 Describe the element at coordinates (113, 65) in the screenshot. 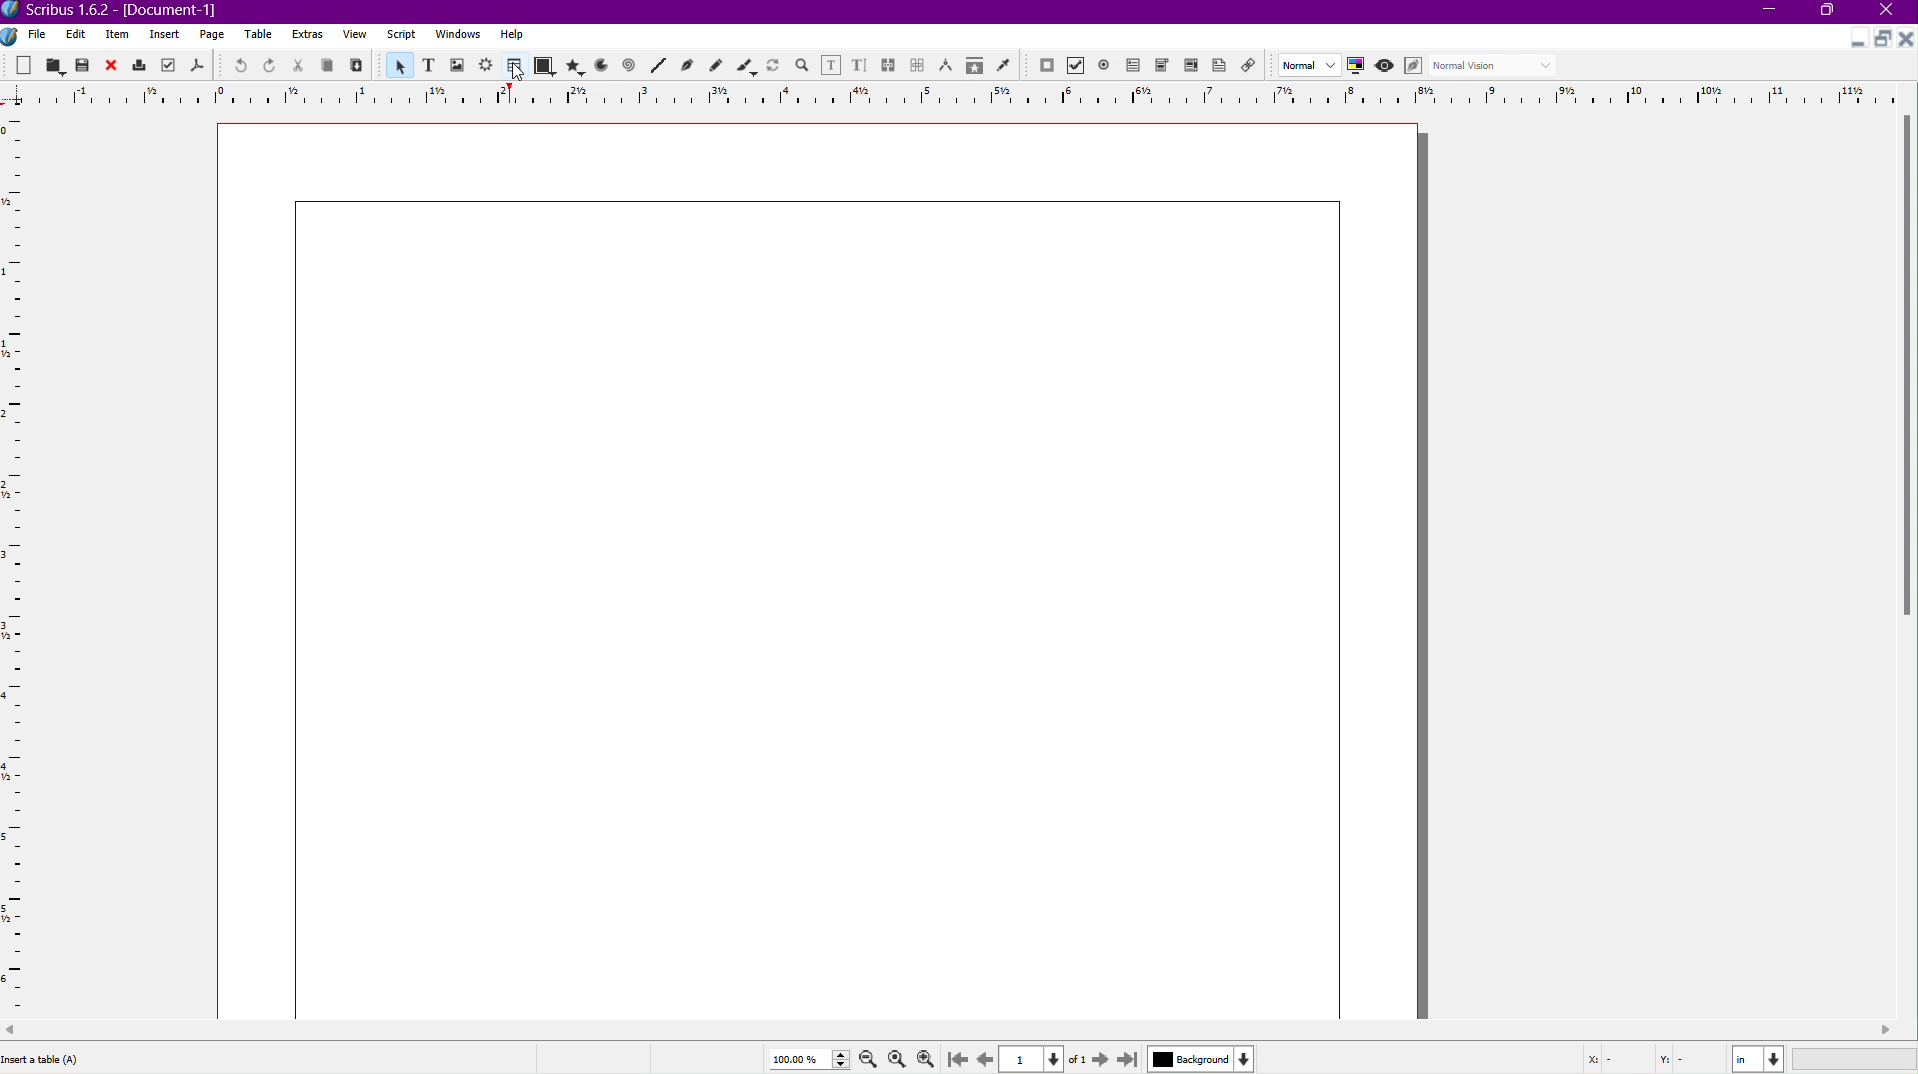

I see `Close` at that location.